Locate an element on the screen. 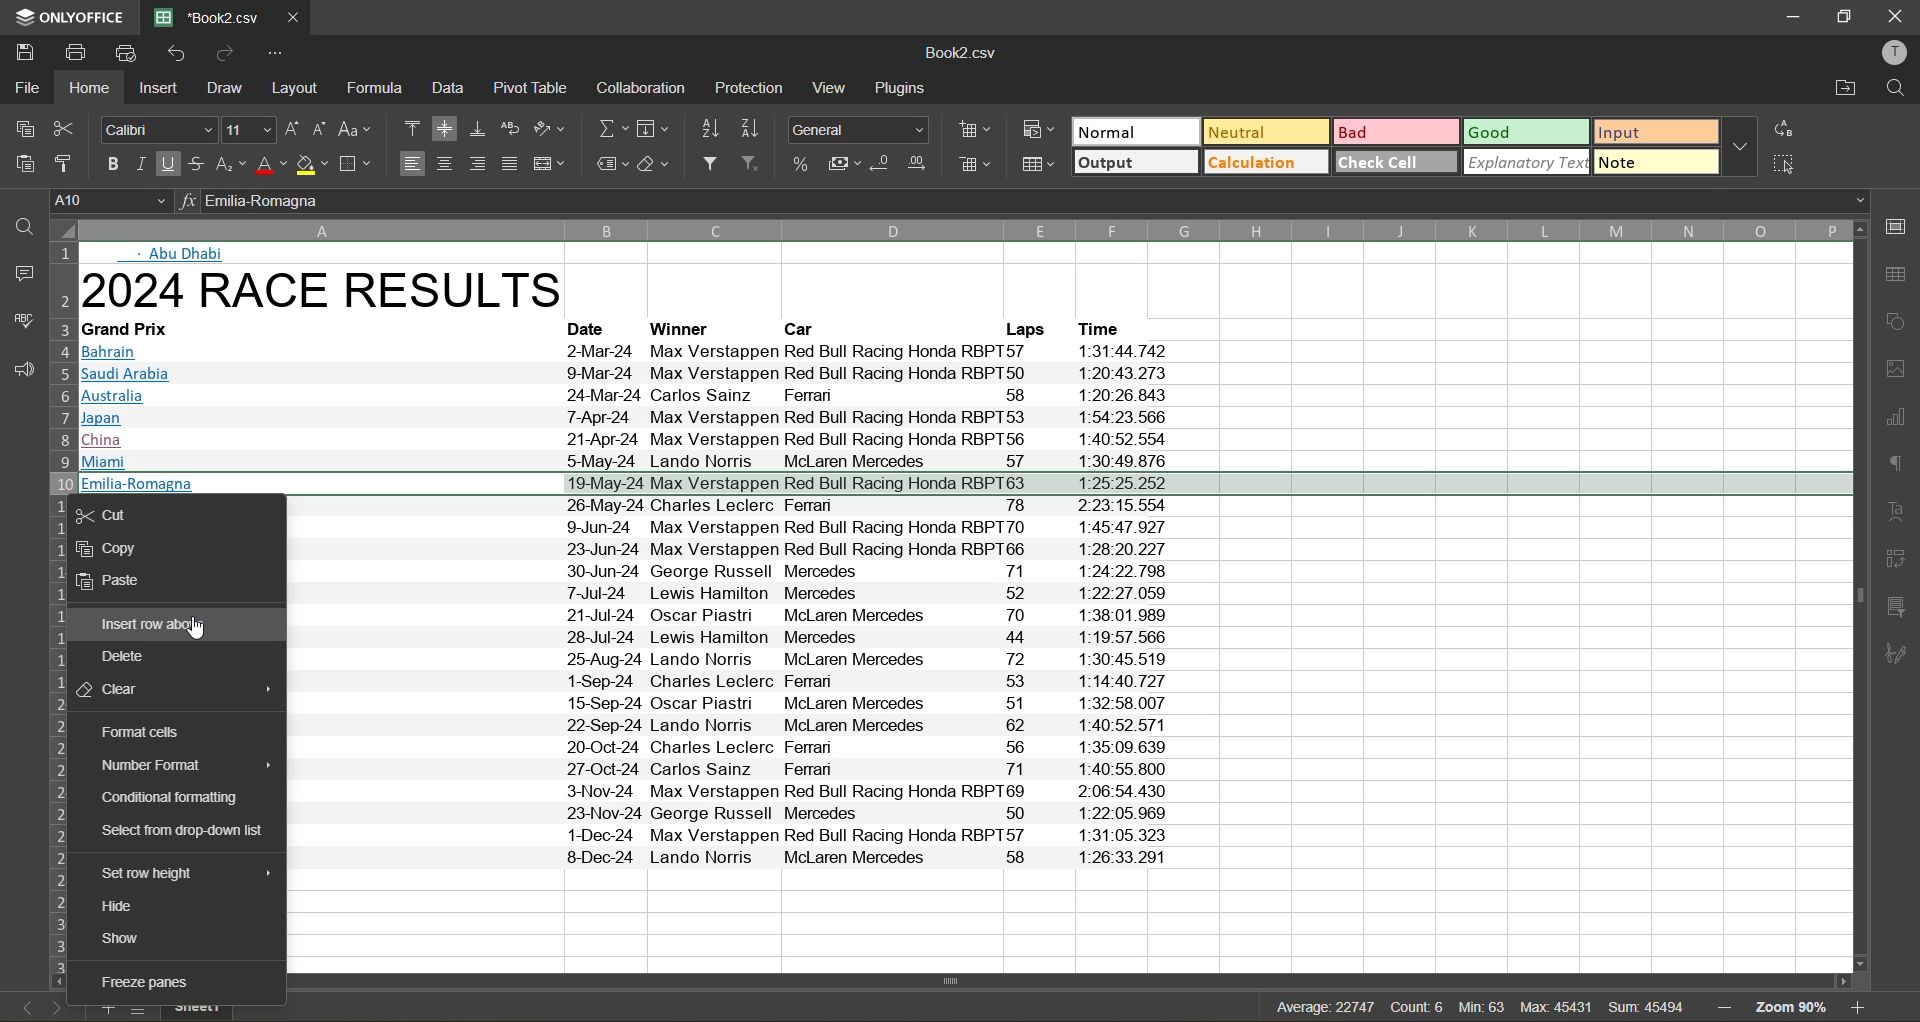  percent is located at coordinates (804, 166).